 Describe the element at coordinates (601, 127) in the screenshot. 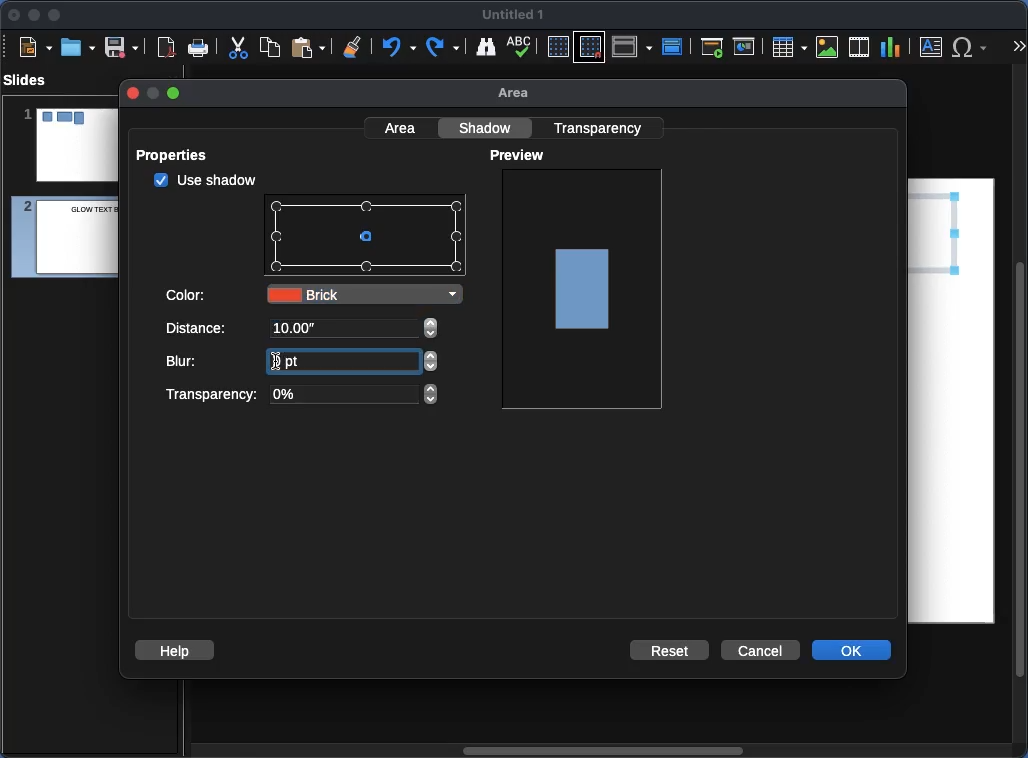

I see `Transparency` at that location.